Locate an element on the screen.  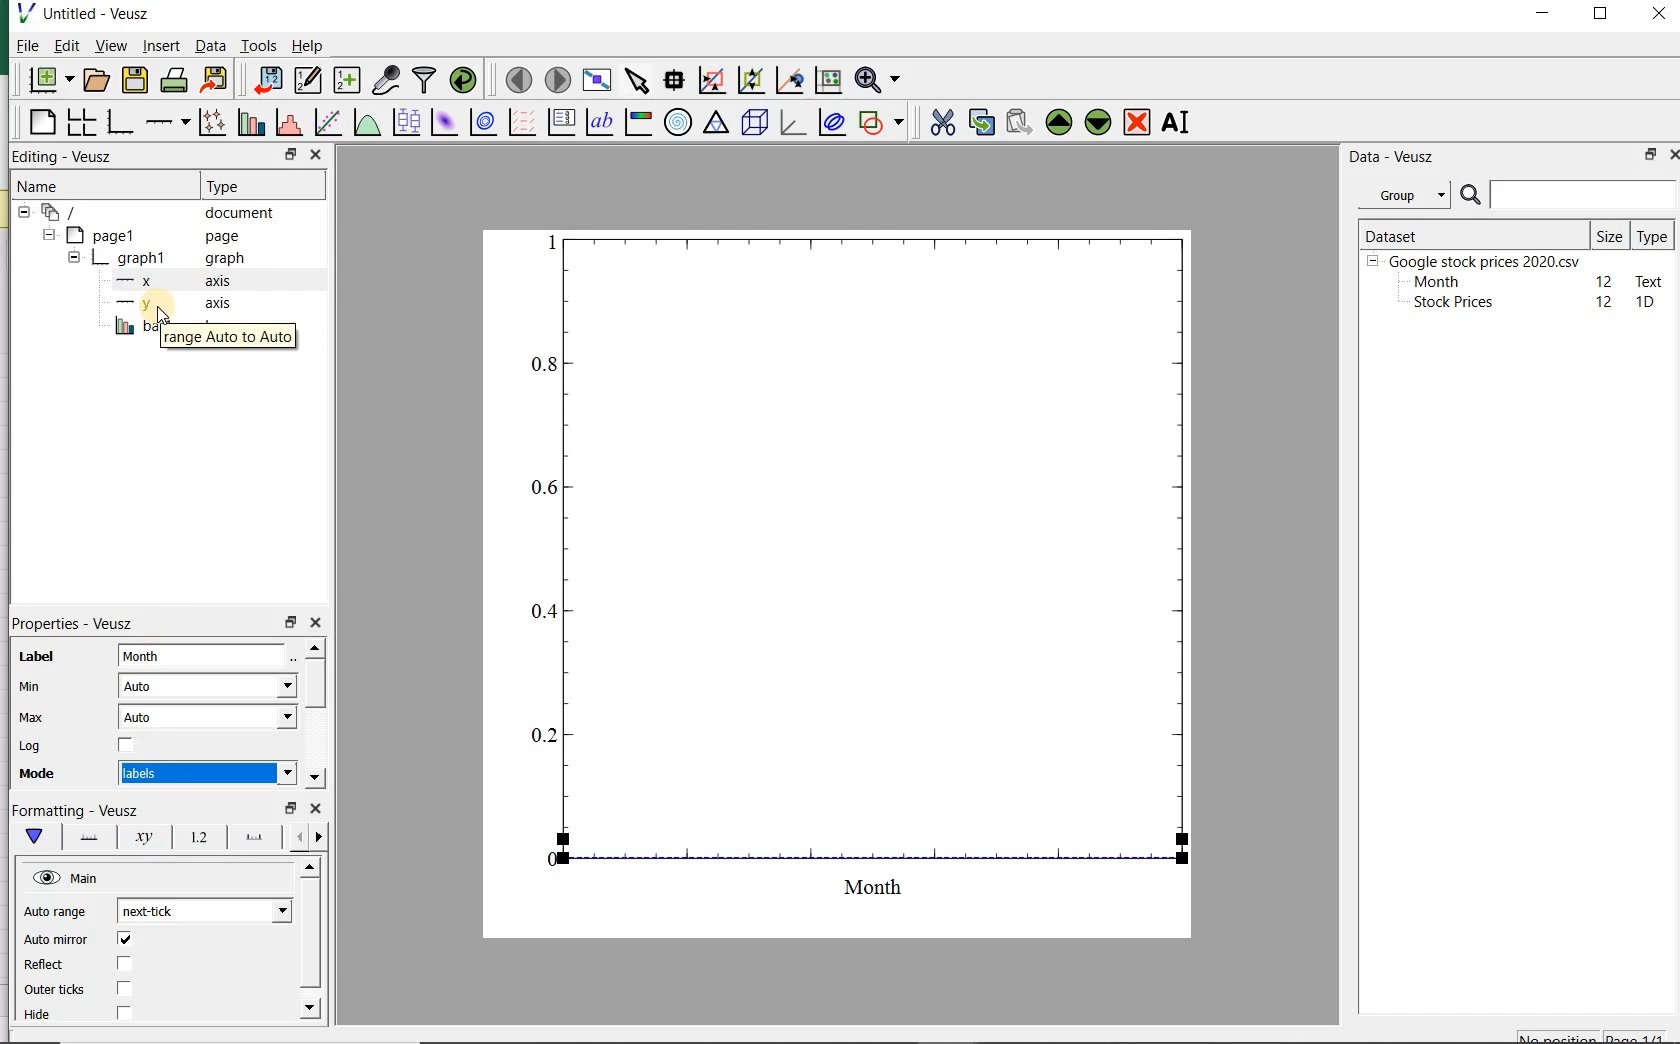
close is located at coordinates (1659, 15).